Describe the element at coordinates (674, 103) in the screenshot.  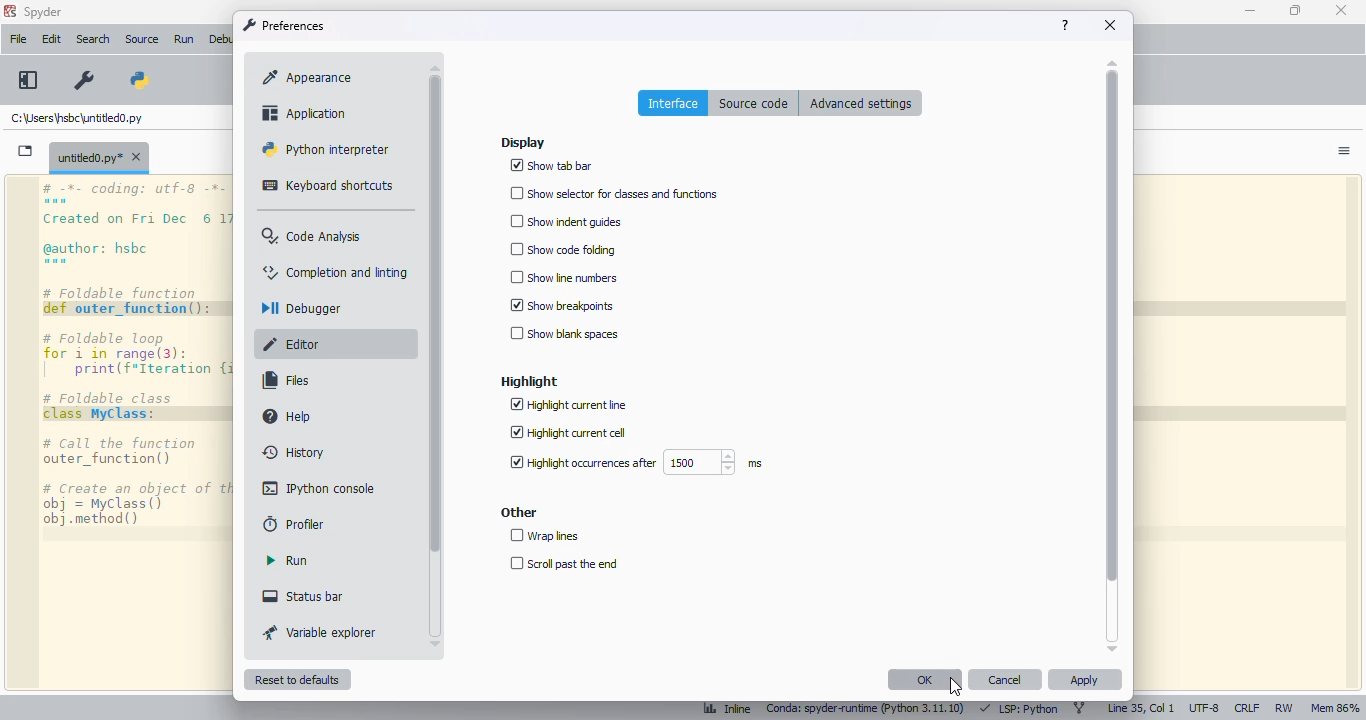
I see `interface` at that location.